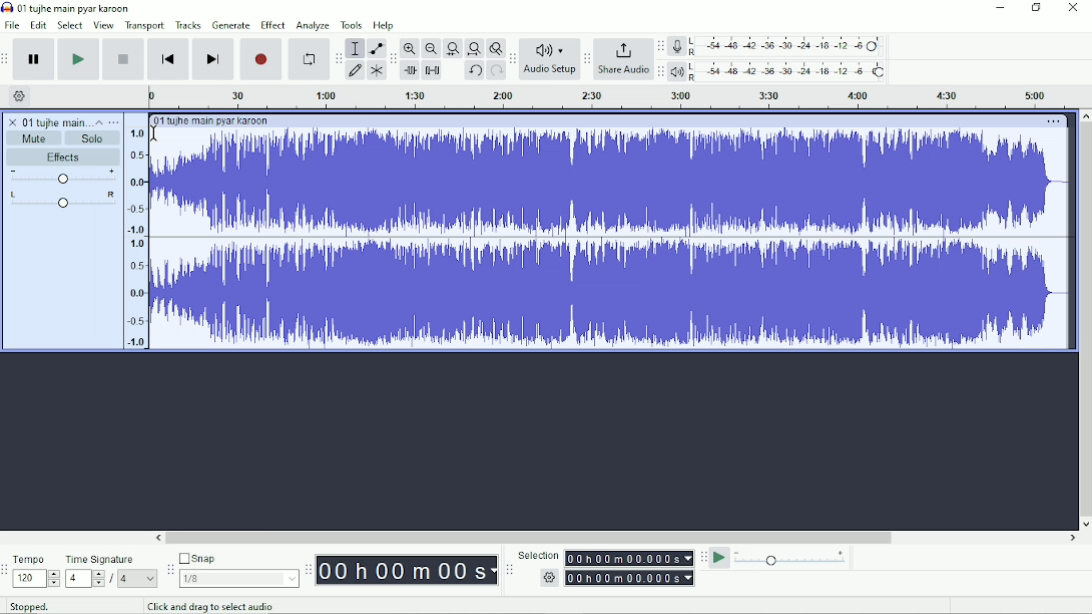 The image size is (1092, 614). Describe the element at coordinates (616, 538) in the screenshot. I see `Horizontal scrollbar` at that location.